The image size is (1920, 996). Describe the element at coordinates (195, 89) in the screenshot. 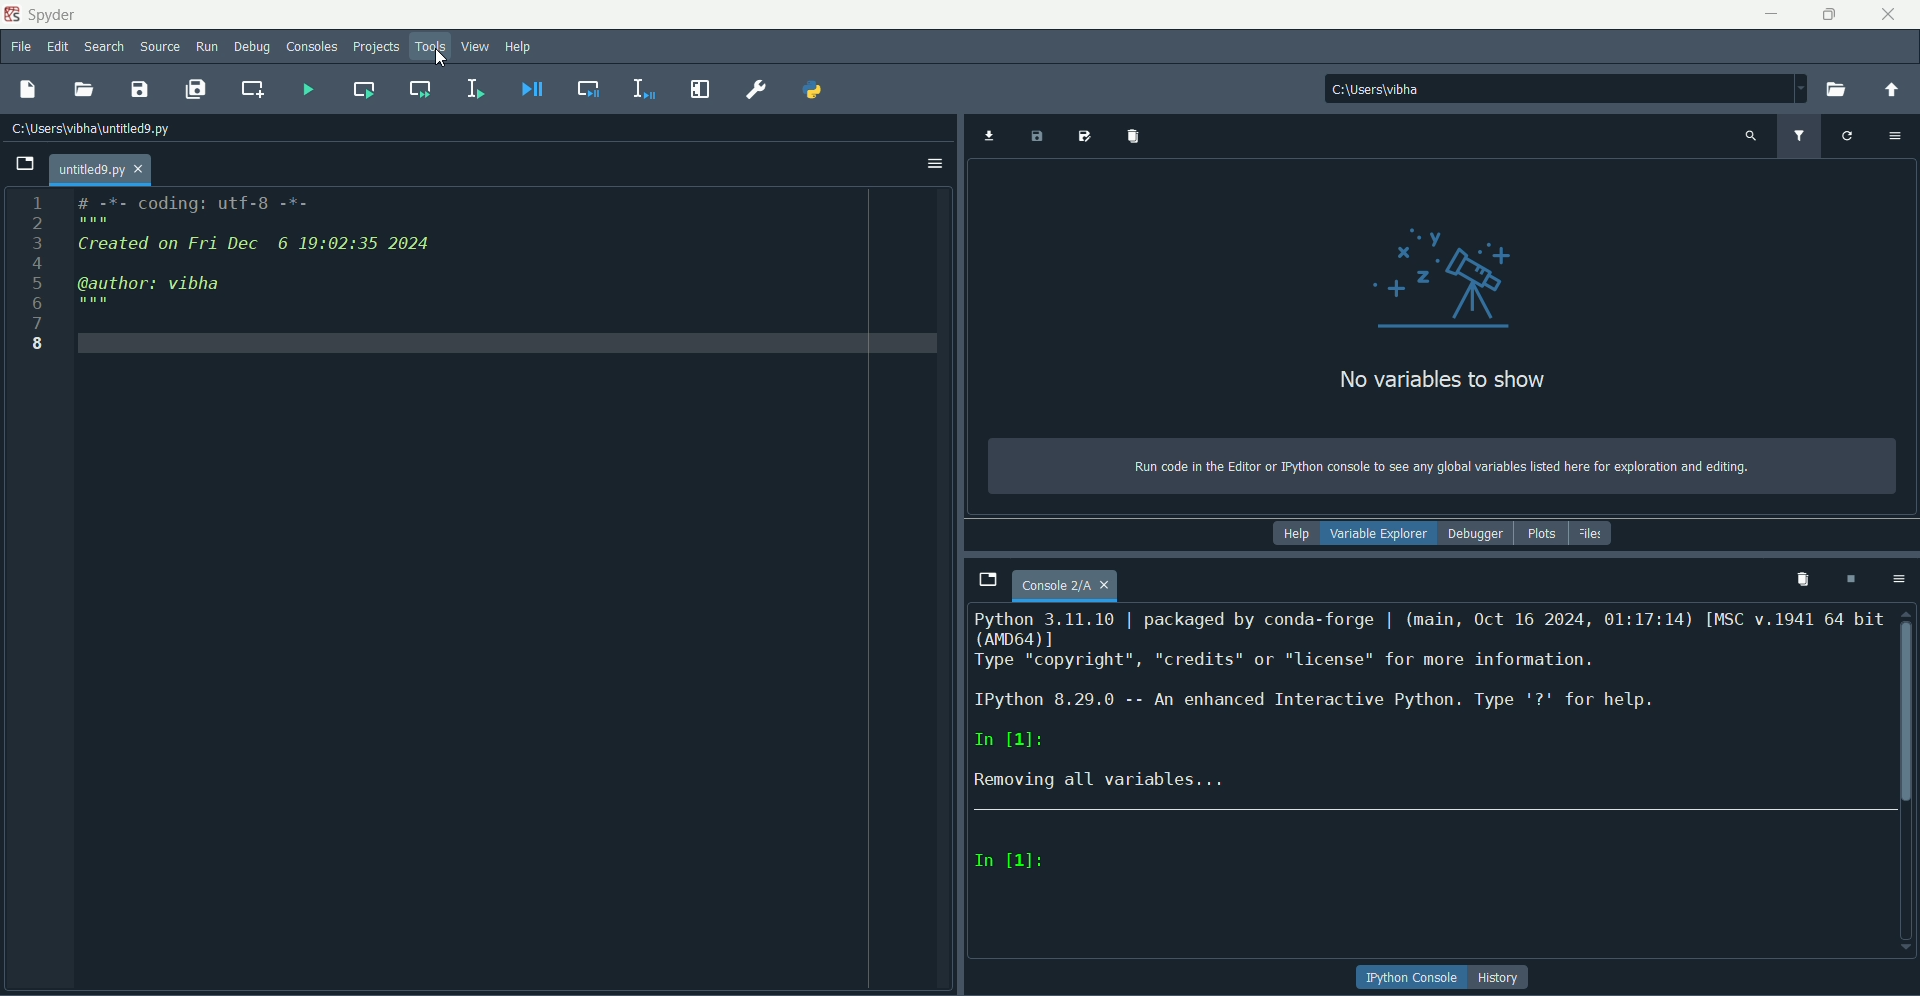

I see `save all` at that location.